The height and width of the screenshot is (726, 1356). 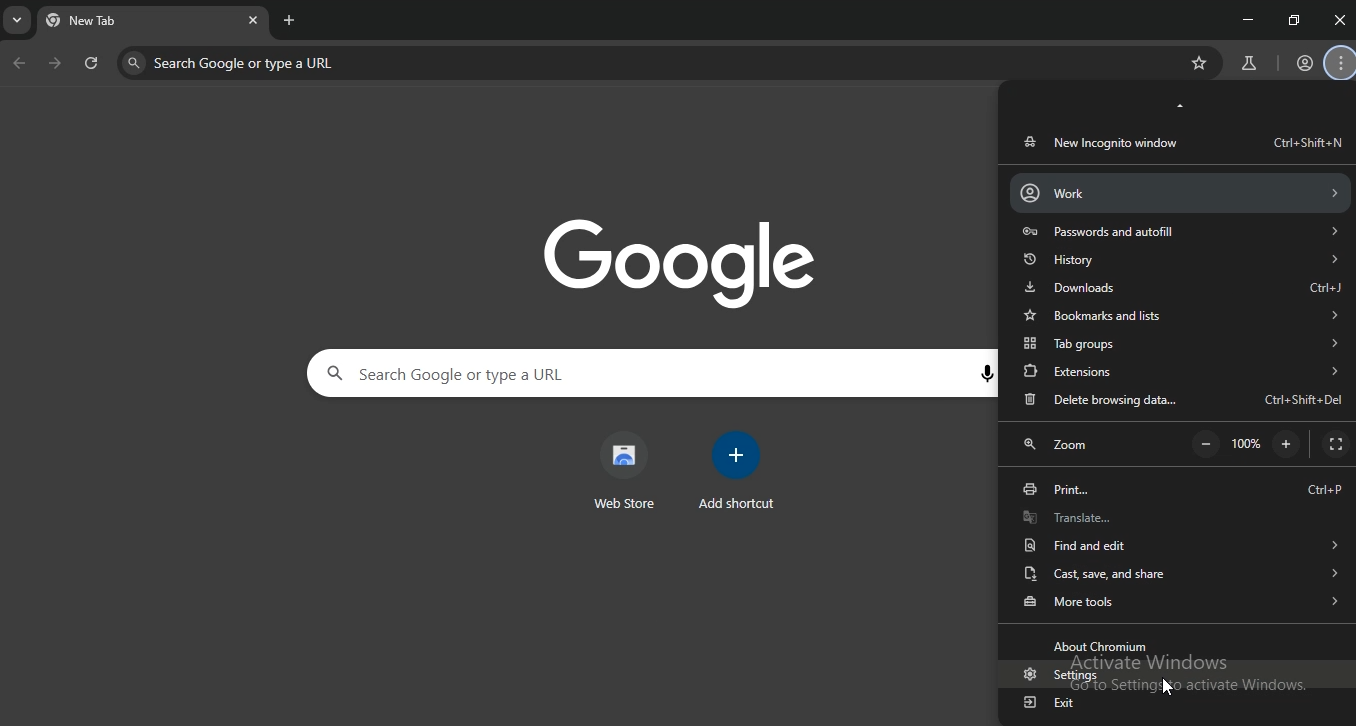 What do you see at coordinates (1055, 676) in the screenshot?
I see `aettings` at bounding box center [1055, 676].